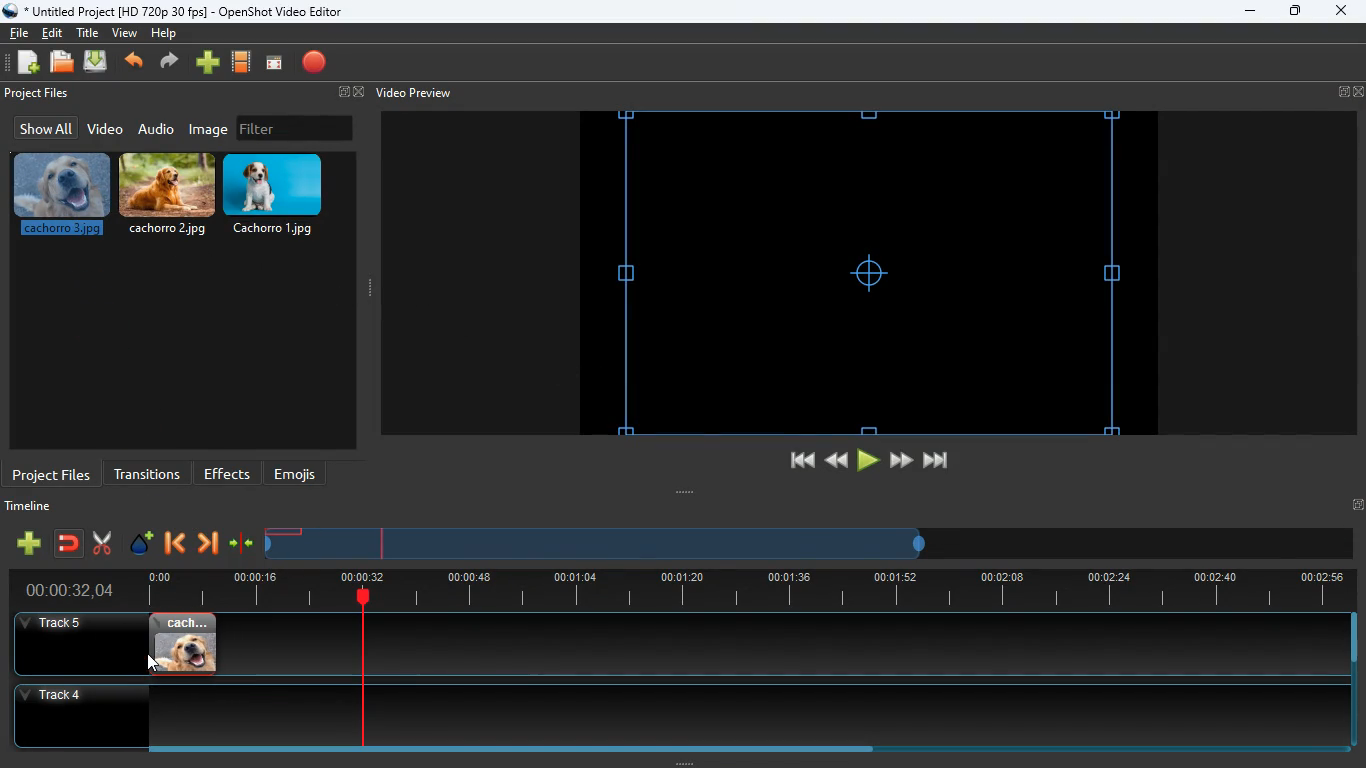  What do you see at coordinates (61, 590) in the screenshot?
I see `time` at bounding box center [61, 590].